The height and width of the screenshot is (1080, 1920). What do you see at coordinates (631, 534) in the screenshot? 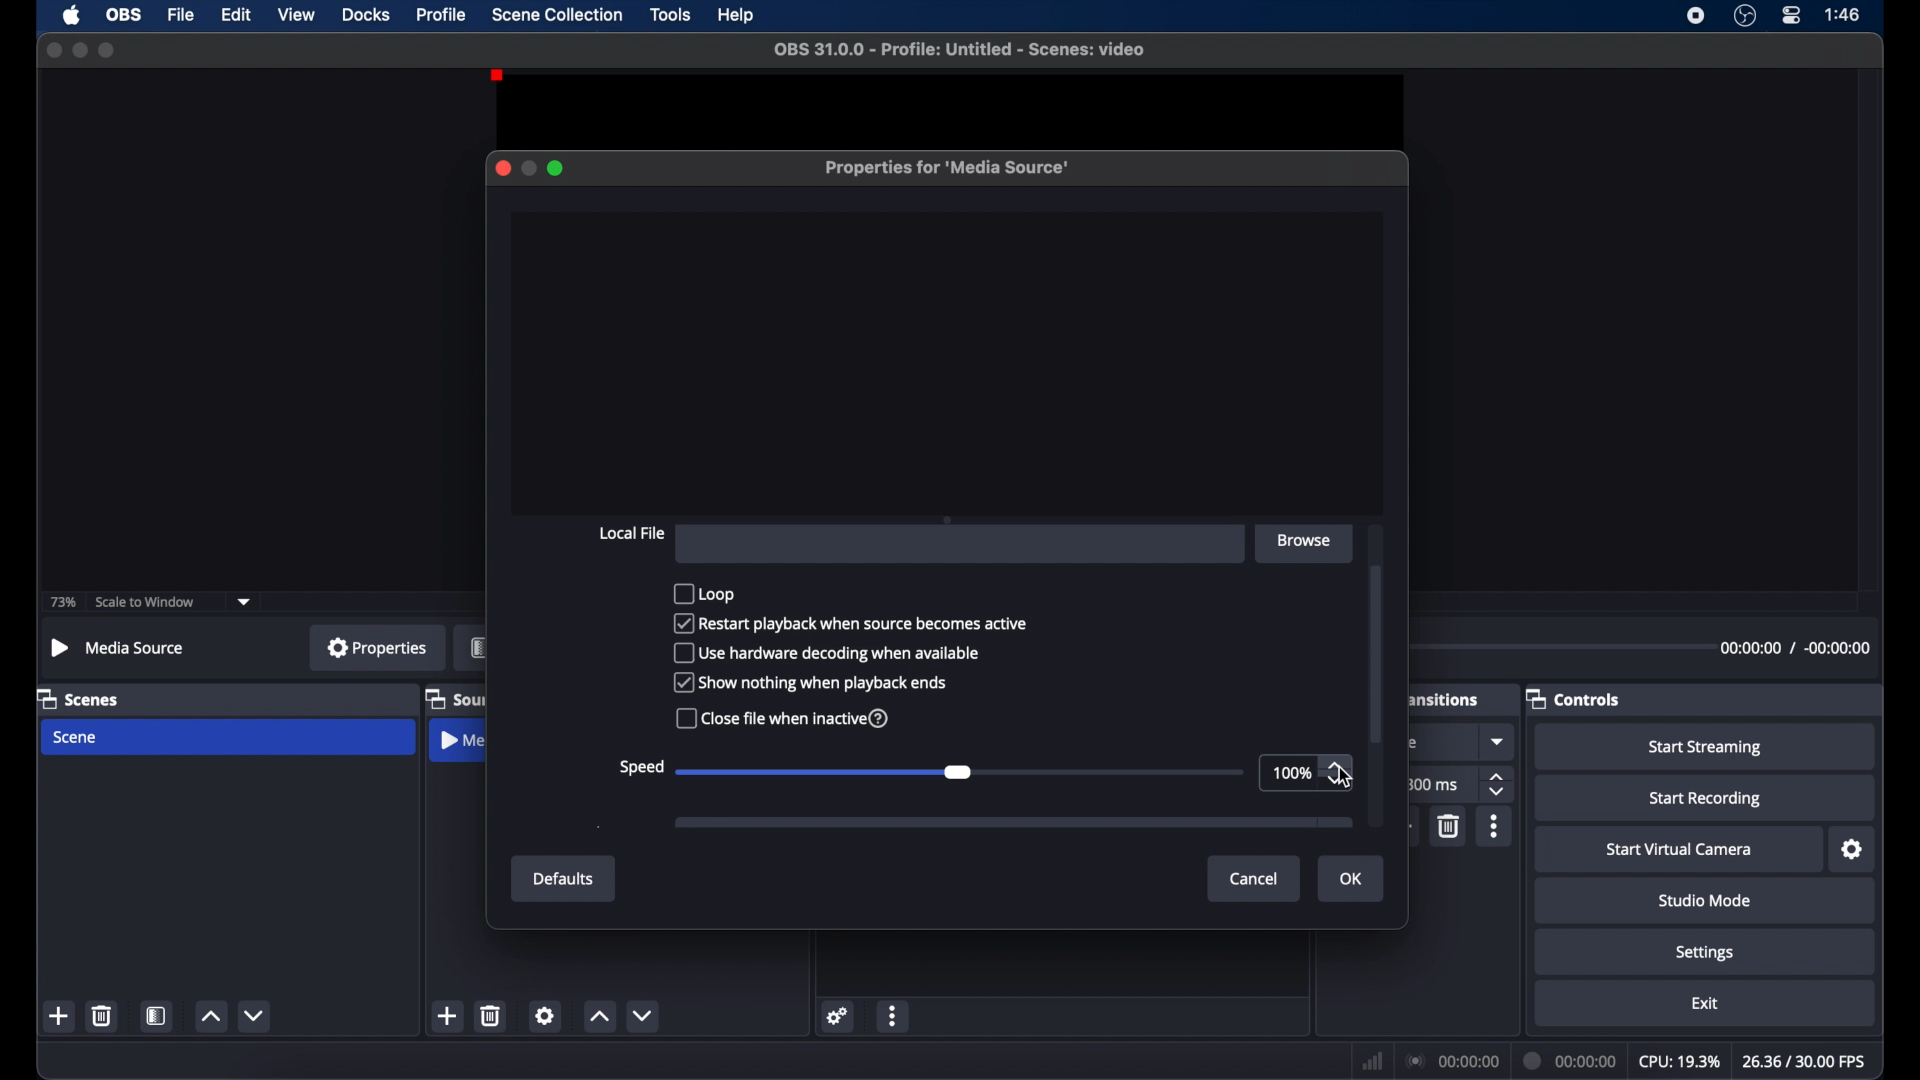
I see `local file` at bounding box center [631, 534].